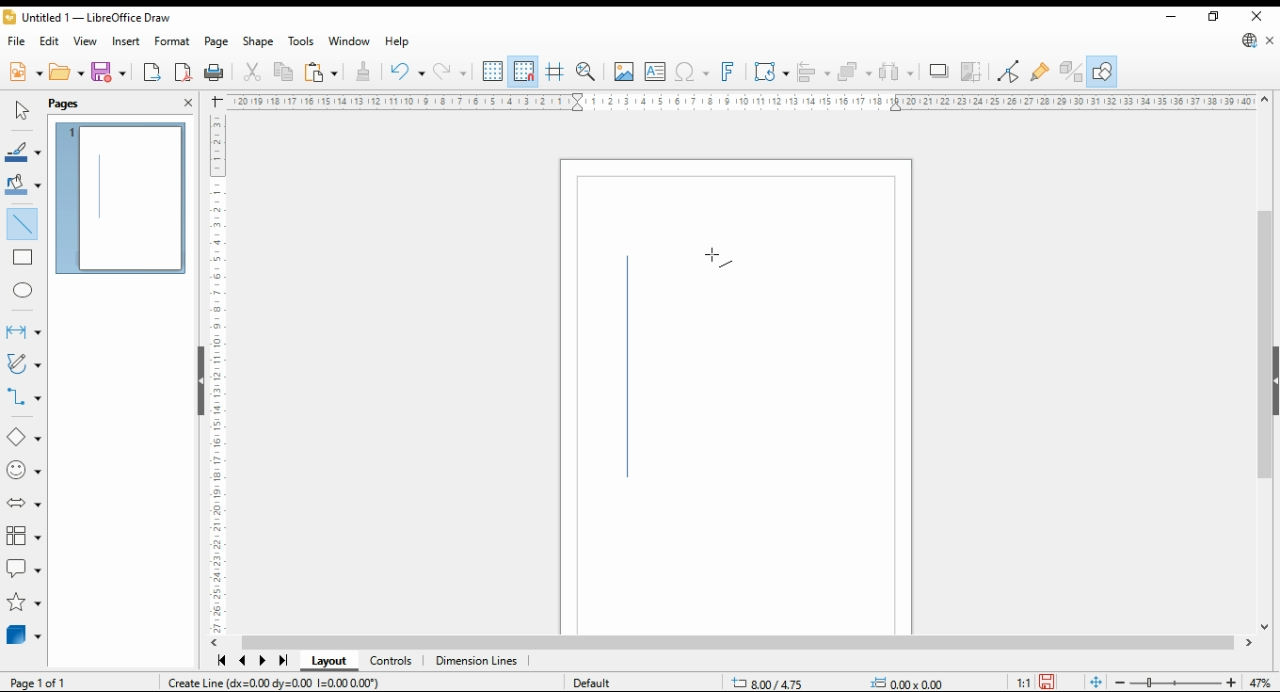  I want to click on block arrows, so click(24, 503).